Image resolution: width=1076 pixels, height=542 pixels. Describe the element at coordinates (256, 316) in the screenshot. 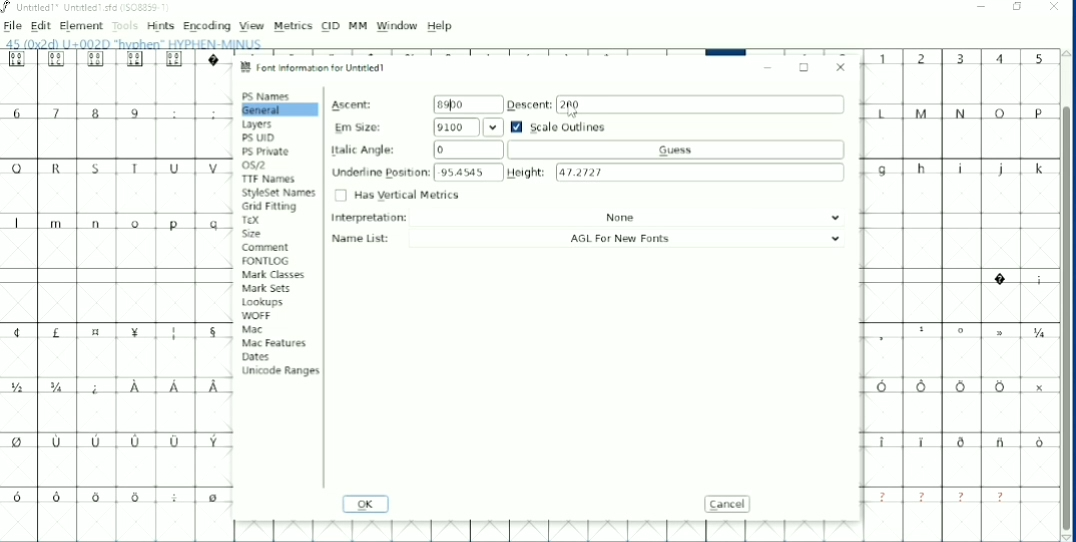

I see `WOFF` at that location.